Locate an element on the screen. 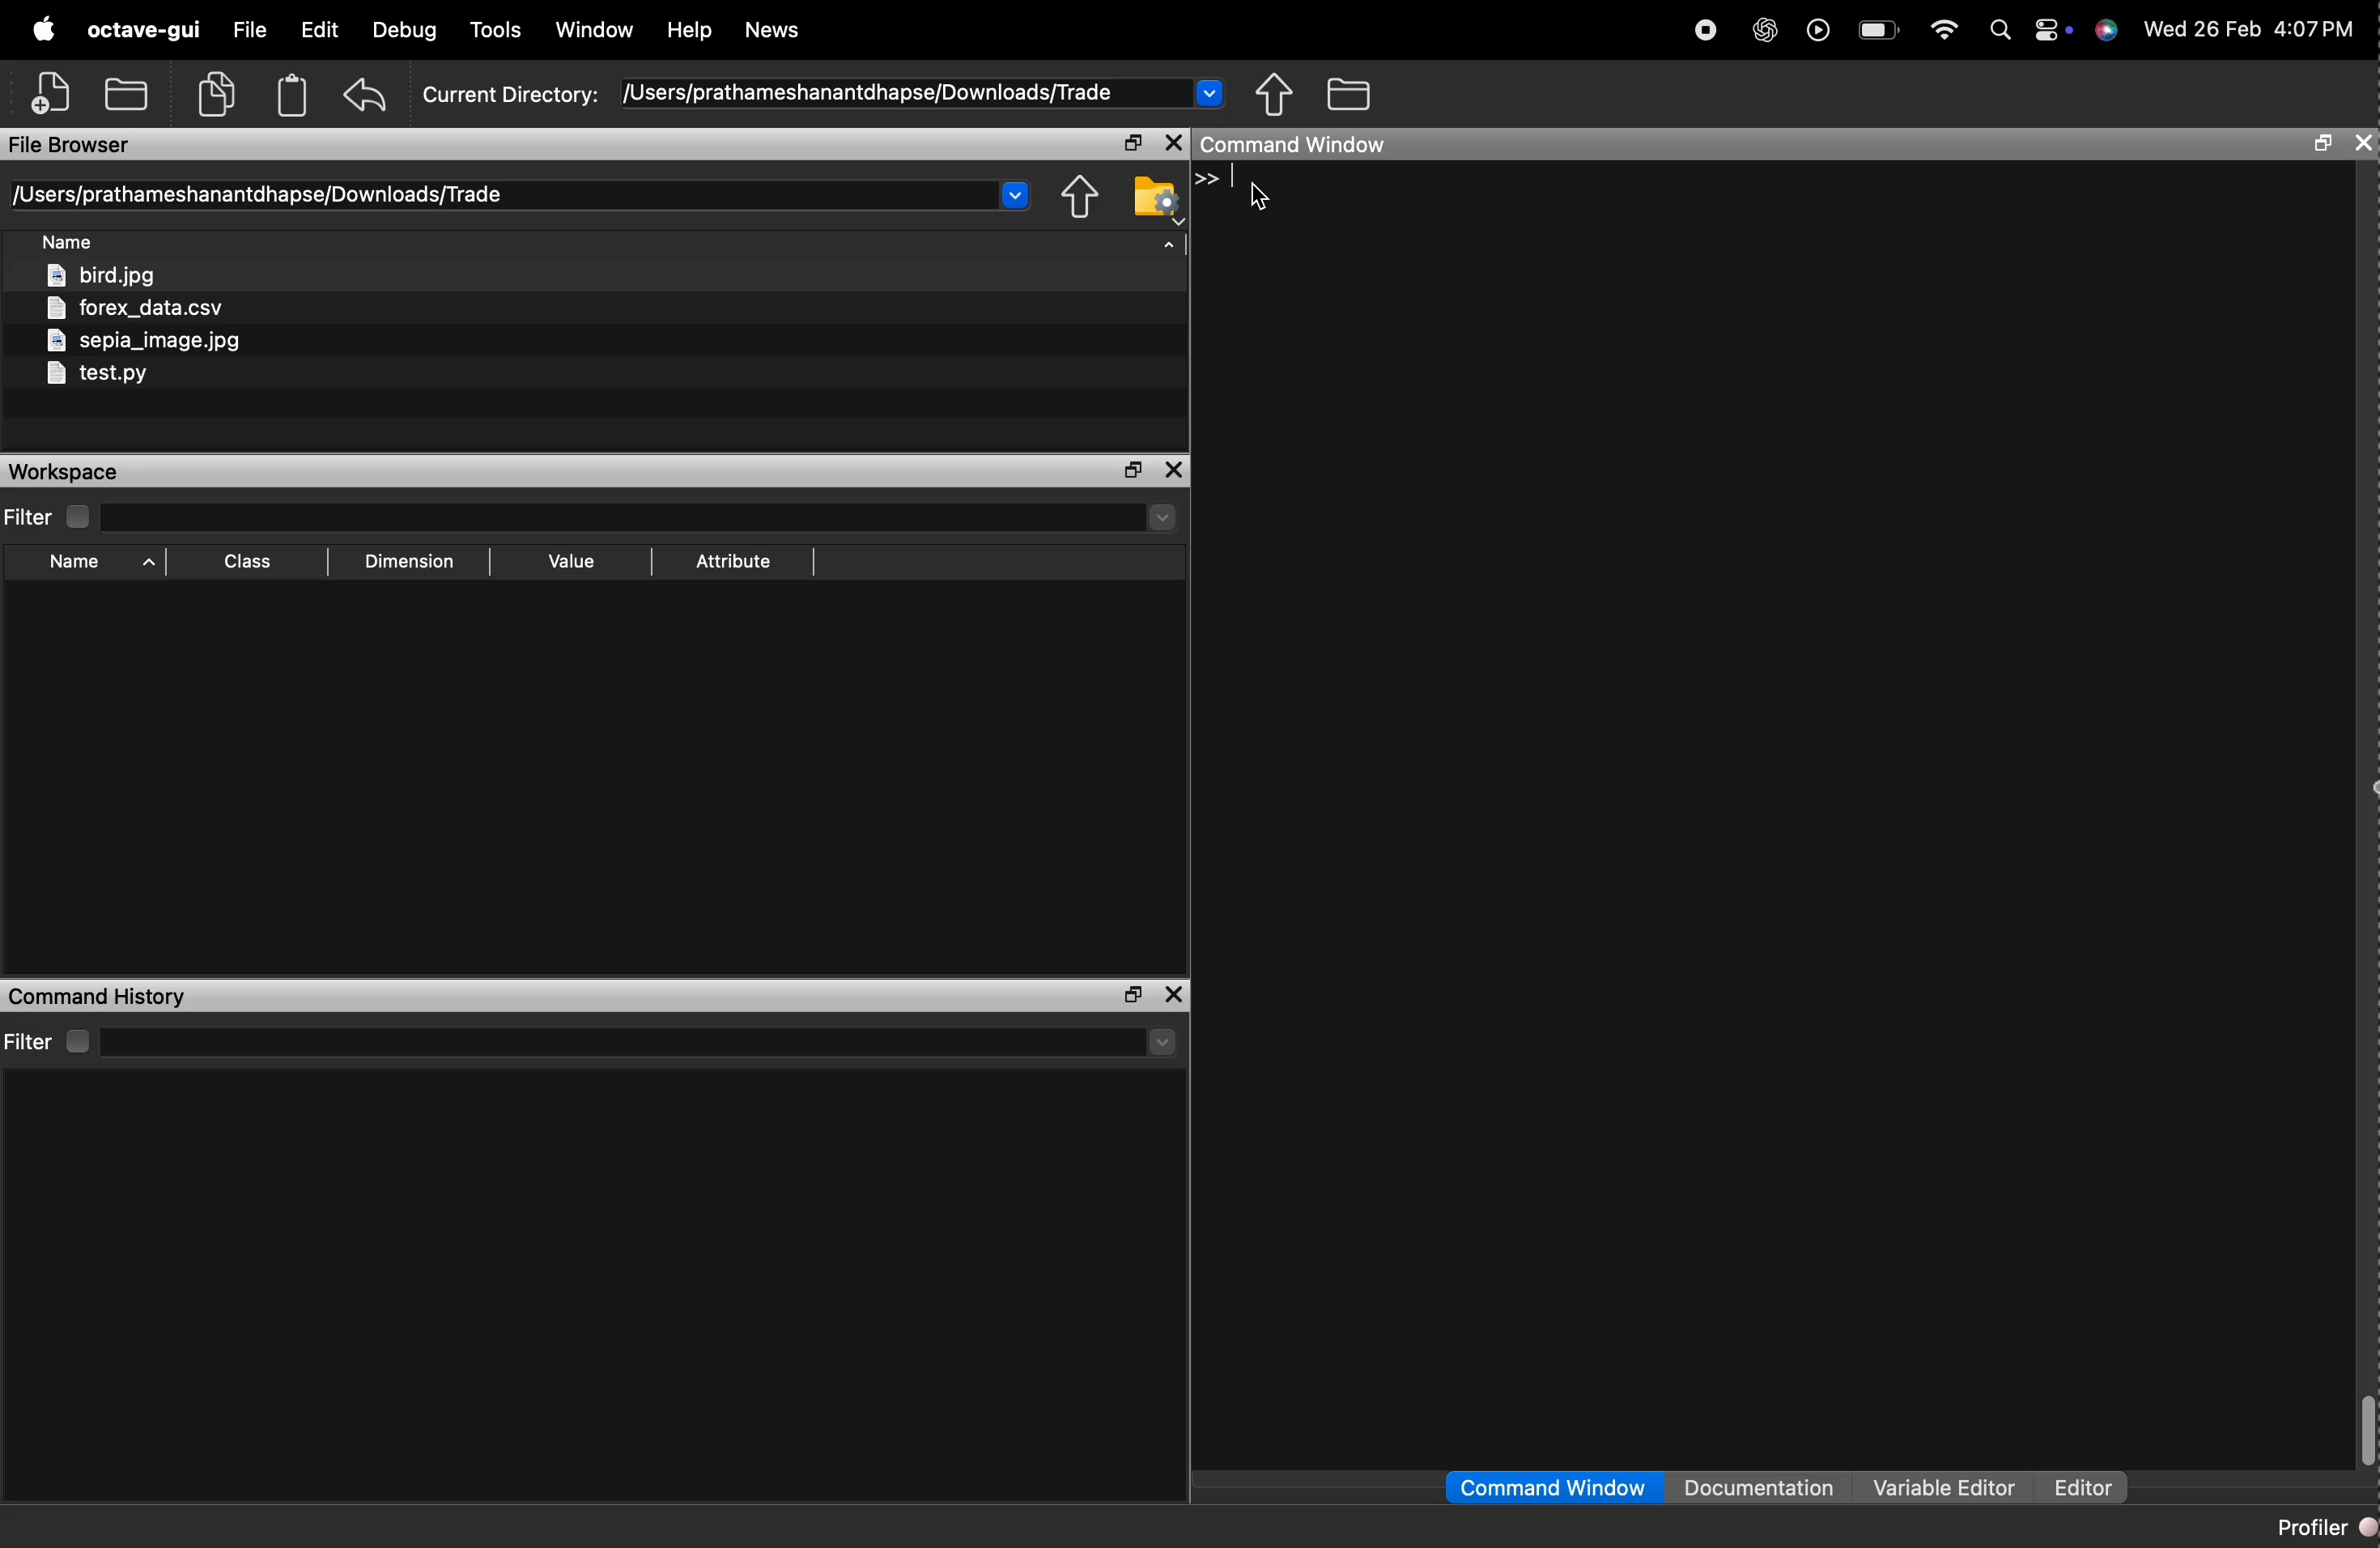 The width and height of the screenshot is (2380, 1548). copy is located at coordinates (215, 95).